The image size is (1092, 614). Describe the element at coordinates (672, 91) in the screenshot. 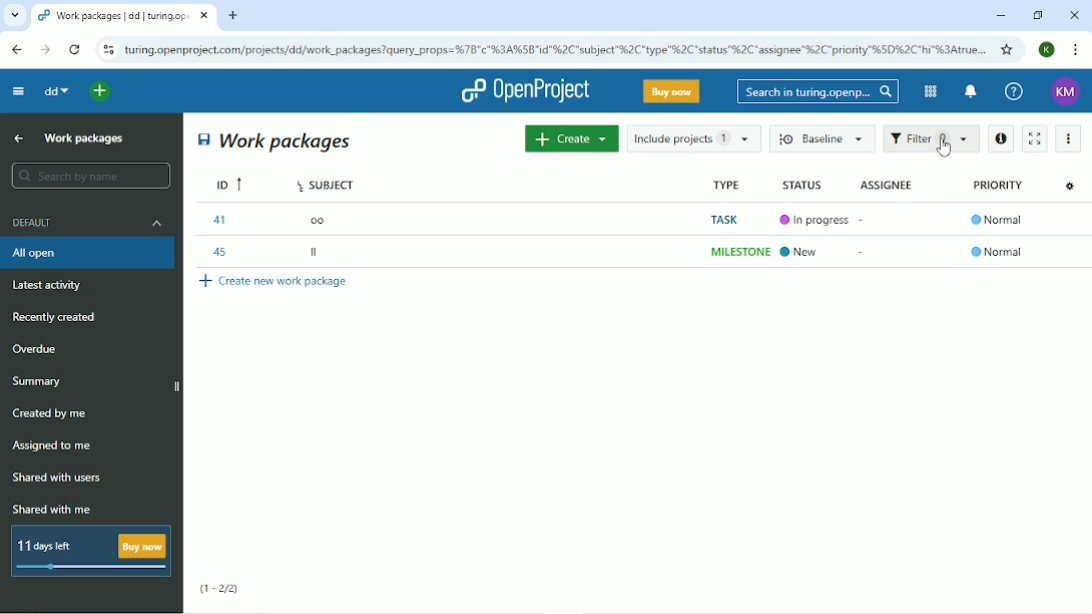

I see `Buy now` at that location.